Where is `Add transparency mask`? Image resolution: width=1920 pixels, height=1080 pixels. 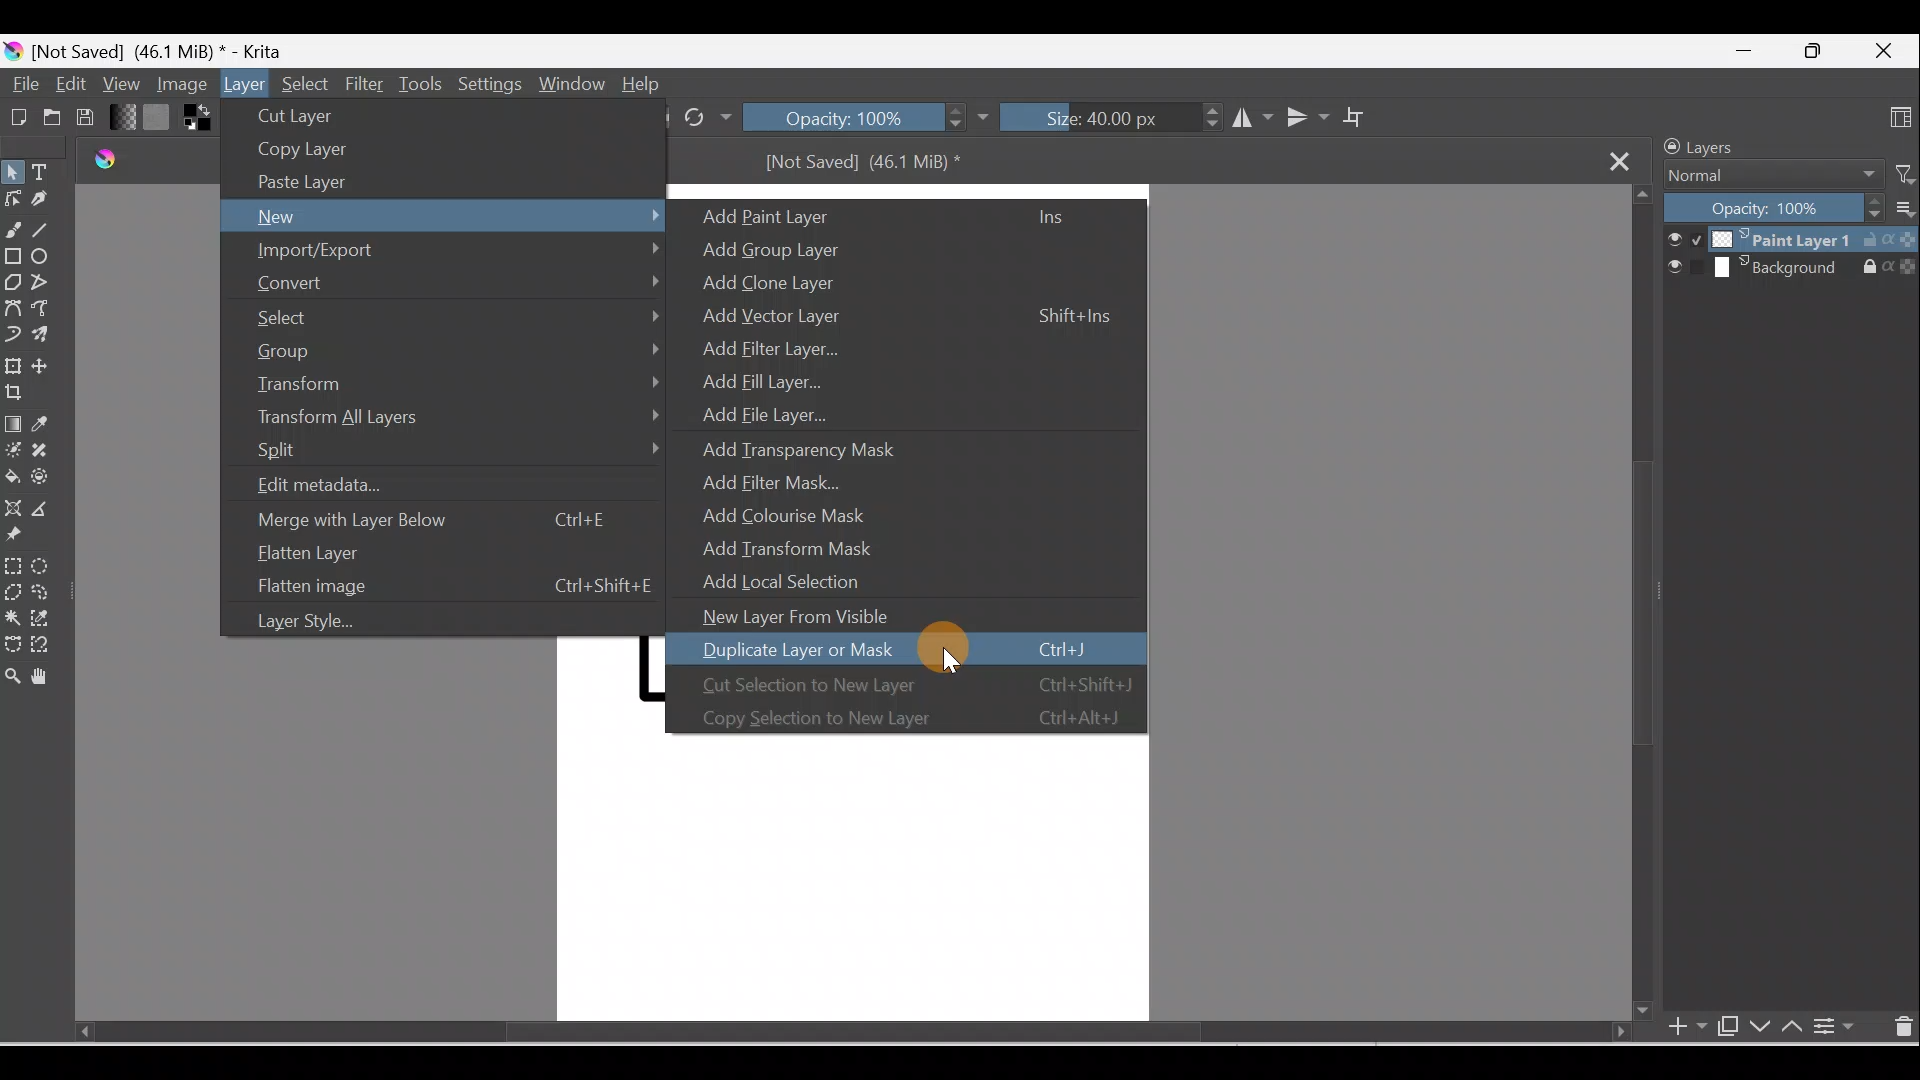 Add transparency mask is located at coordinates (801, 444).